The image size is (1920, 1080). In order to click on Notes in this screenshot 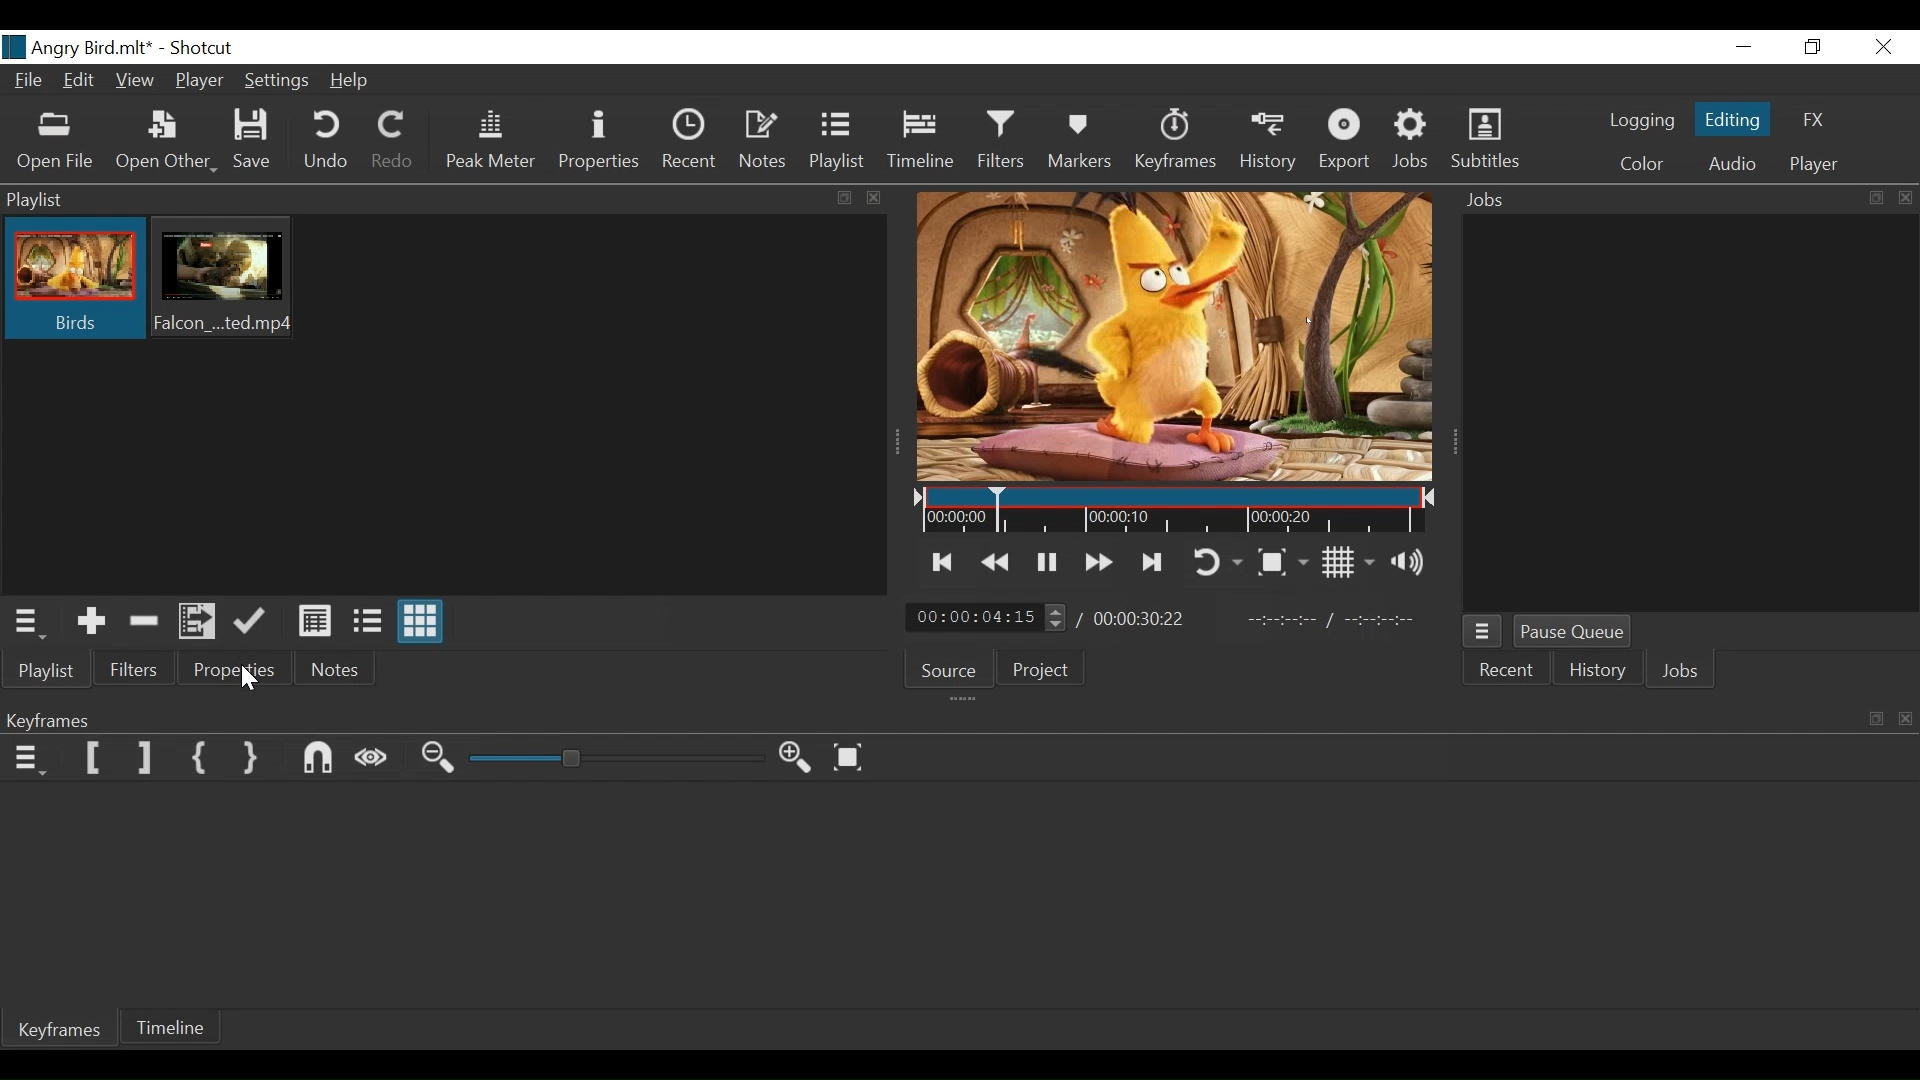, I will do `click(764, 141)`.